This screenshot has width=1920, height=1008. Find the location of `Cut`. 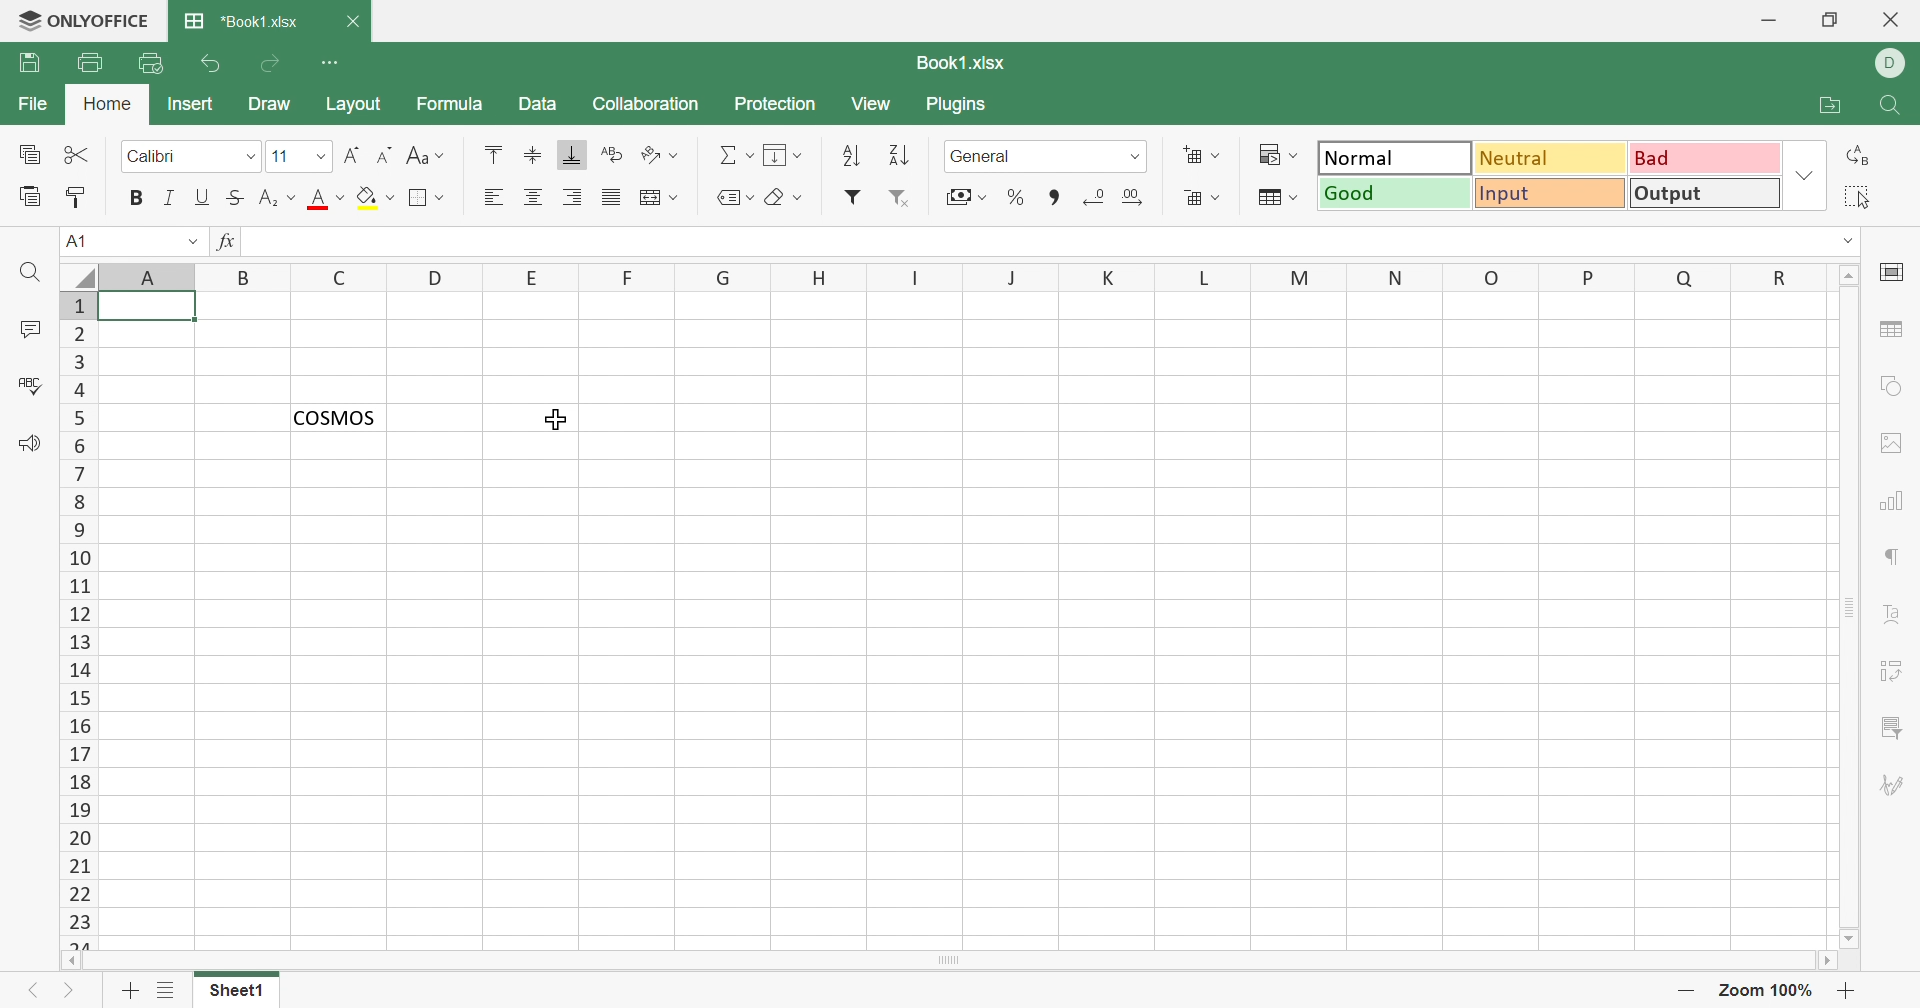

Cut is located at coordinates (79, 155).